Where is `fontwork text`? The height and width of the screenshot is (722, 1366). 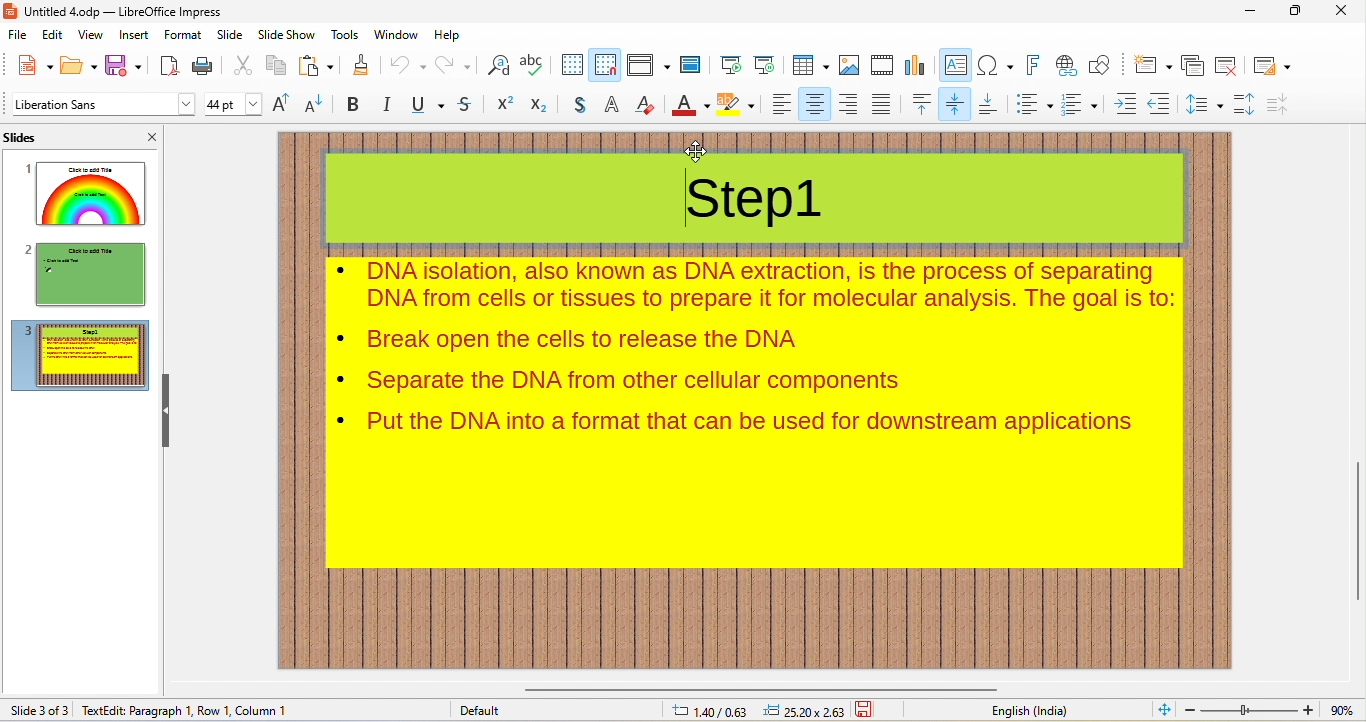
fontwork text is located at coordinates (1030, 64).